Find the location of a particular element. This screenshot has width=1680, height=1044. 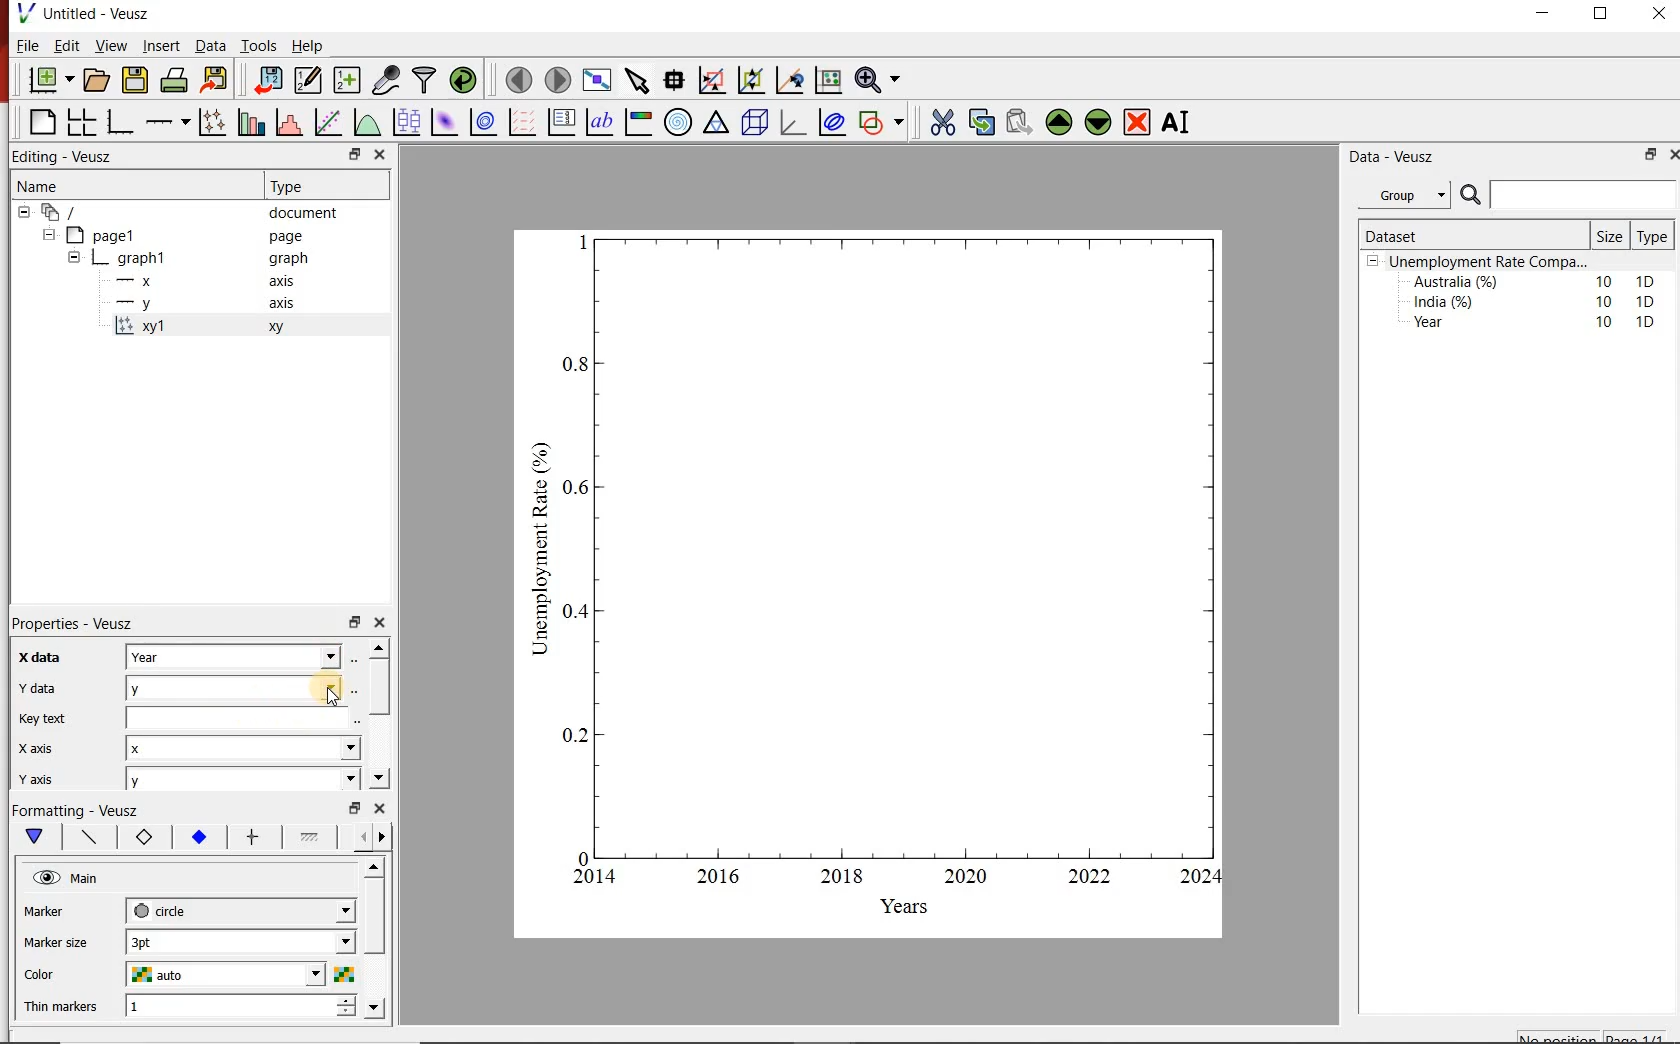

View is located at coordinates (109, 46).